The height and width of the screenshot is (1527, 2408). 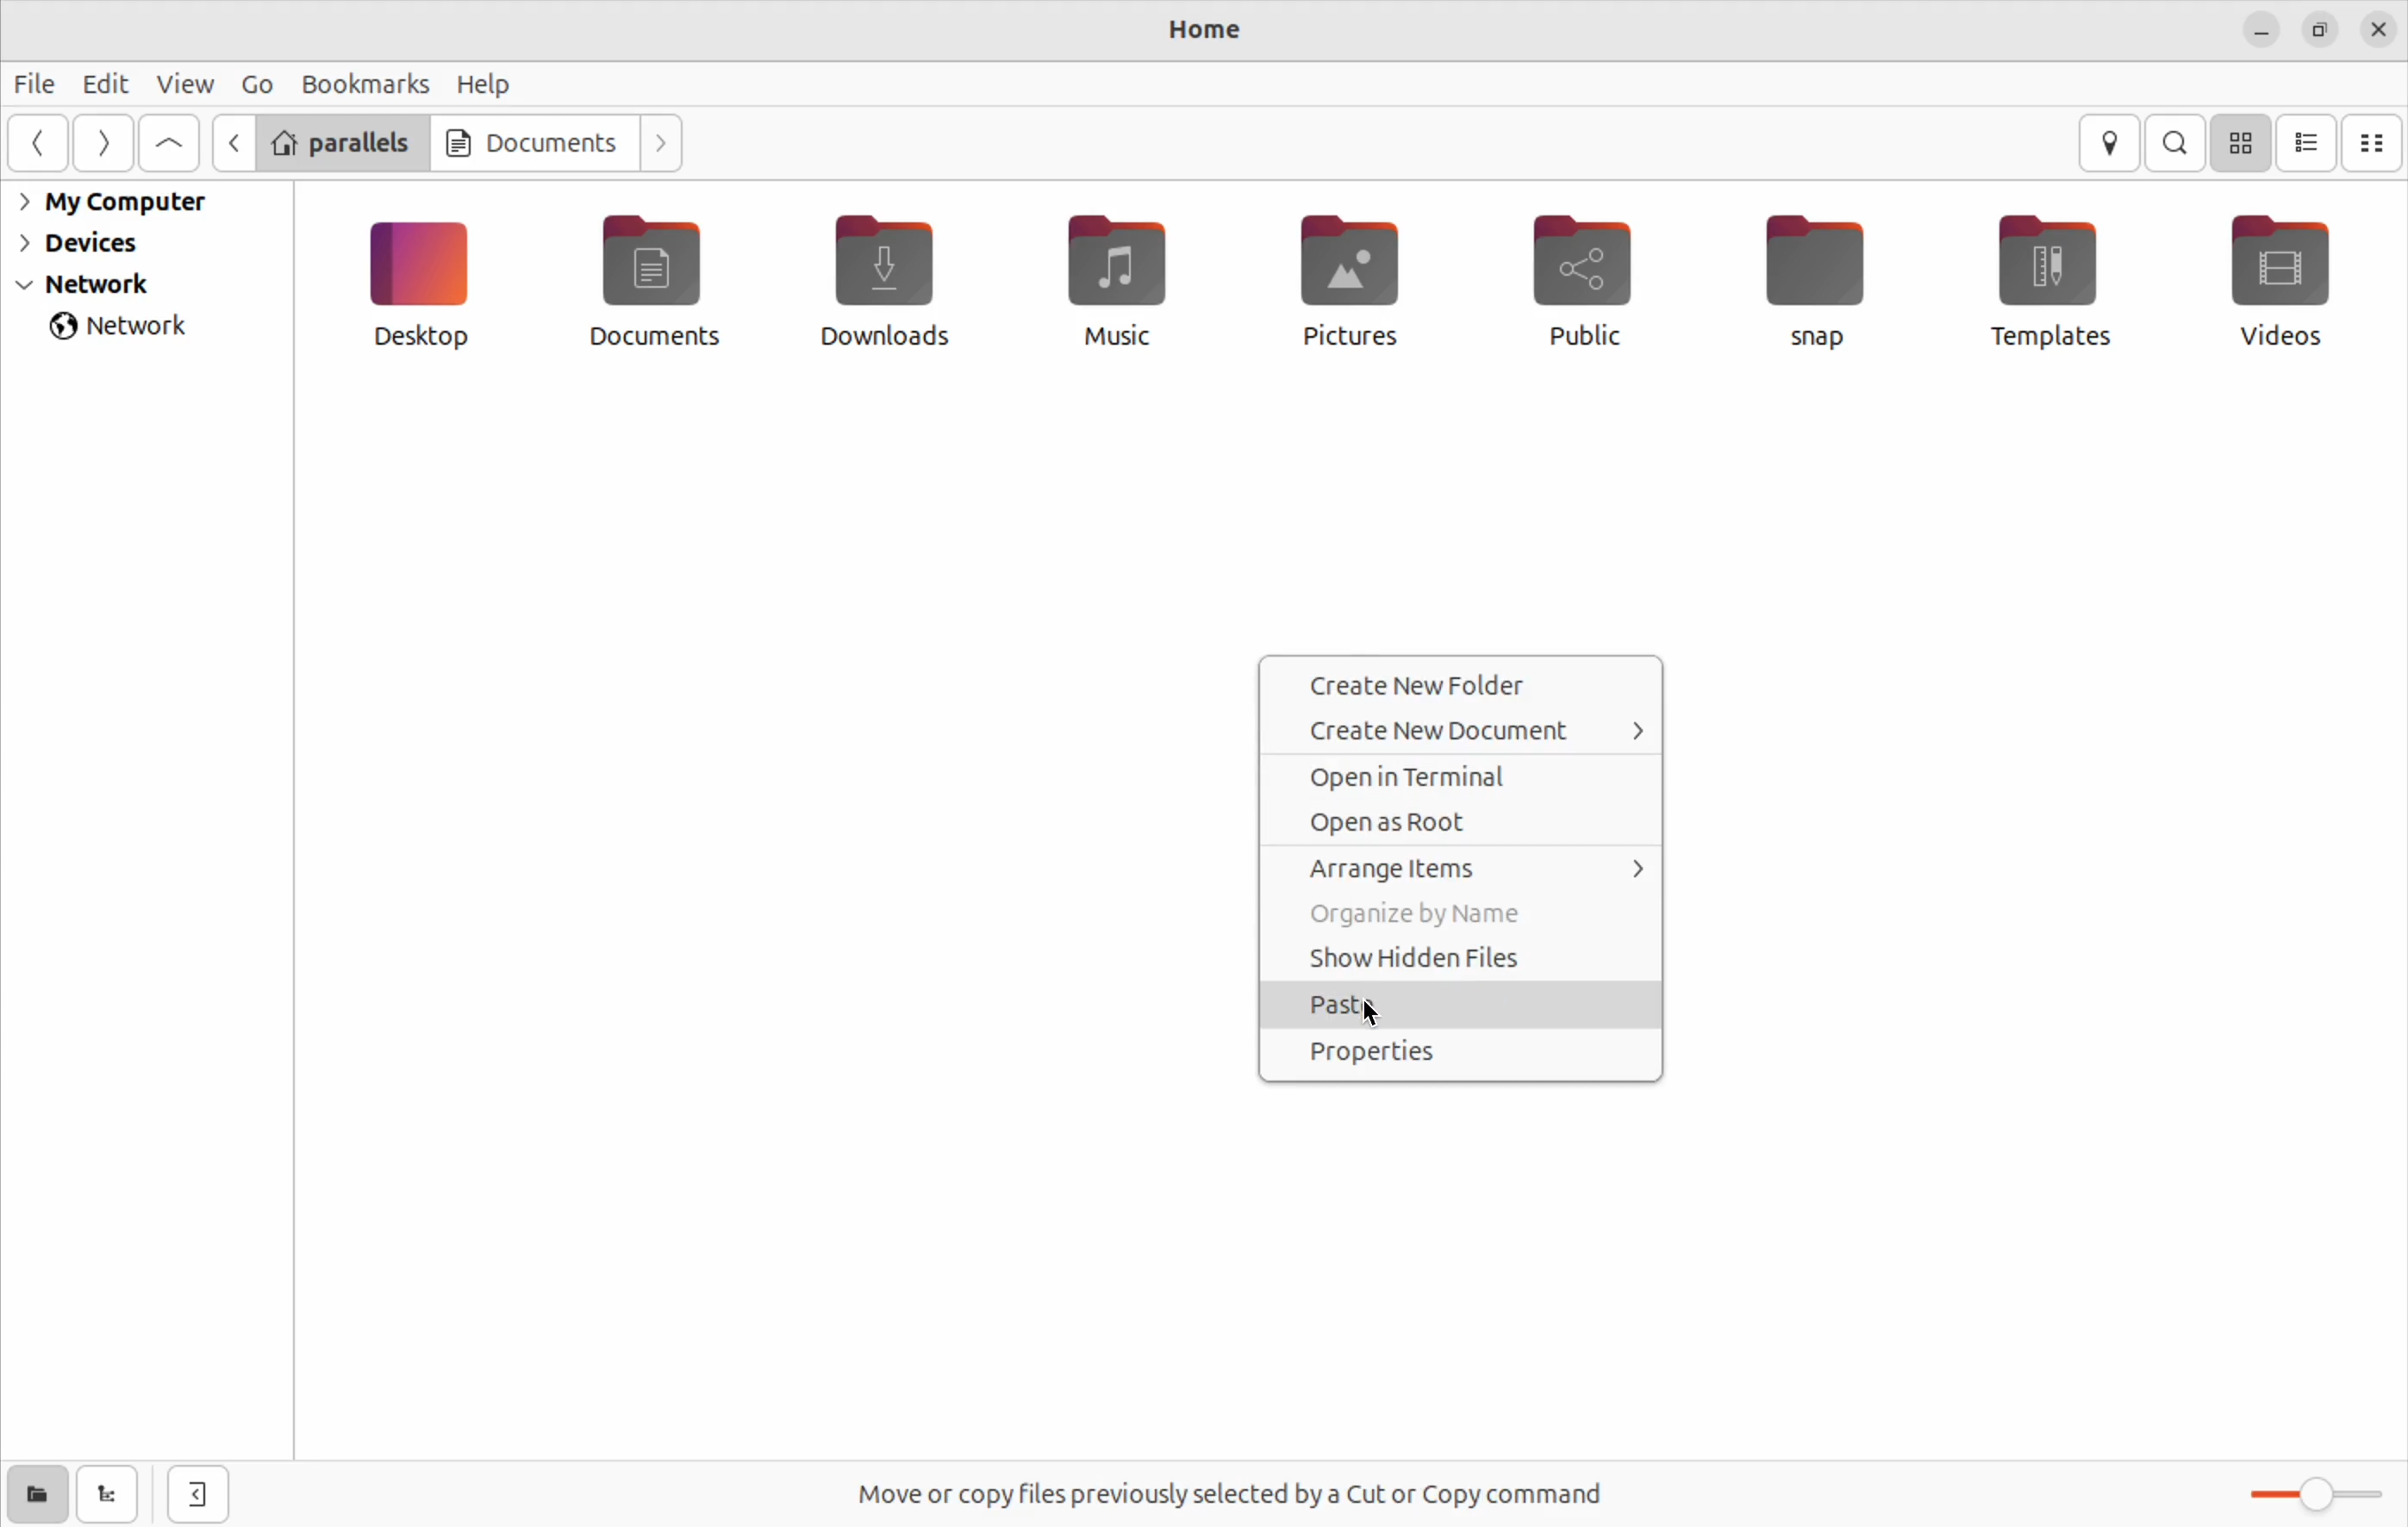 What do you see at coordinates (2264, 31) in the screenshot?
I see `minimize` at bounding box center [2264, 31].